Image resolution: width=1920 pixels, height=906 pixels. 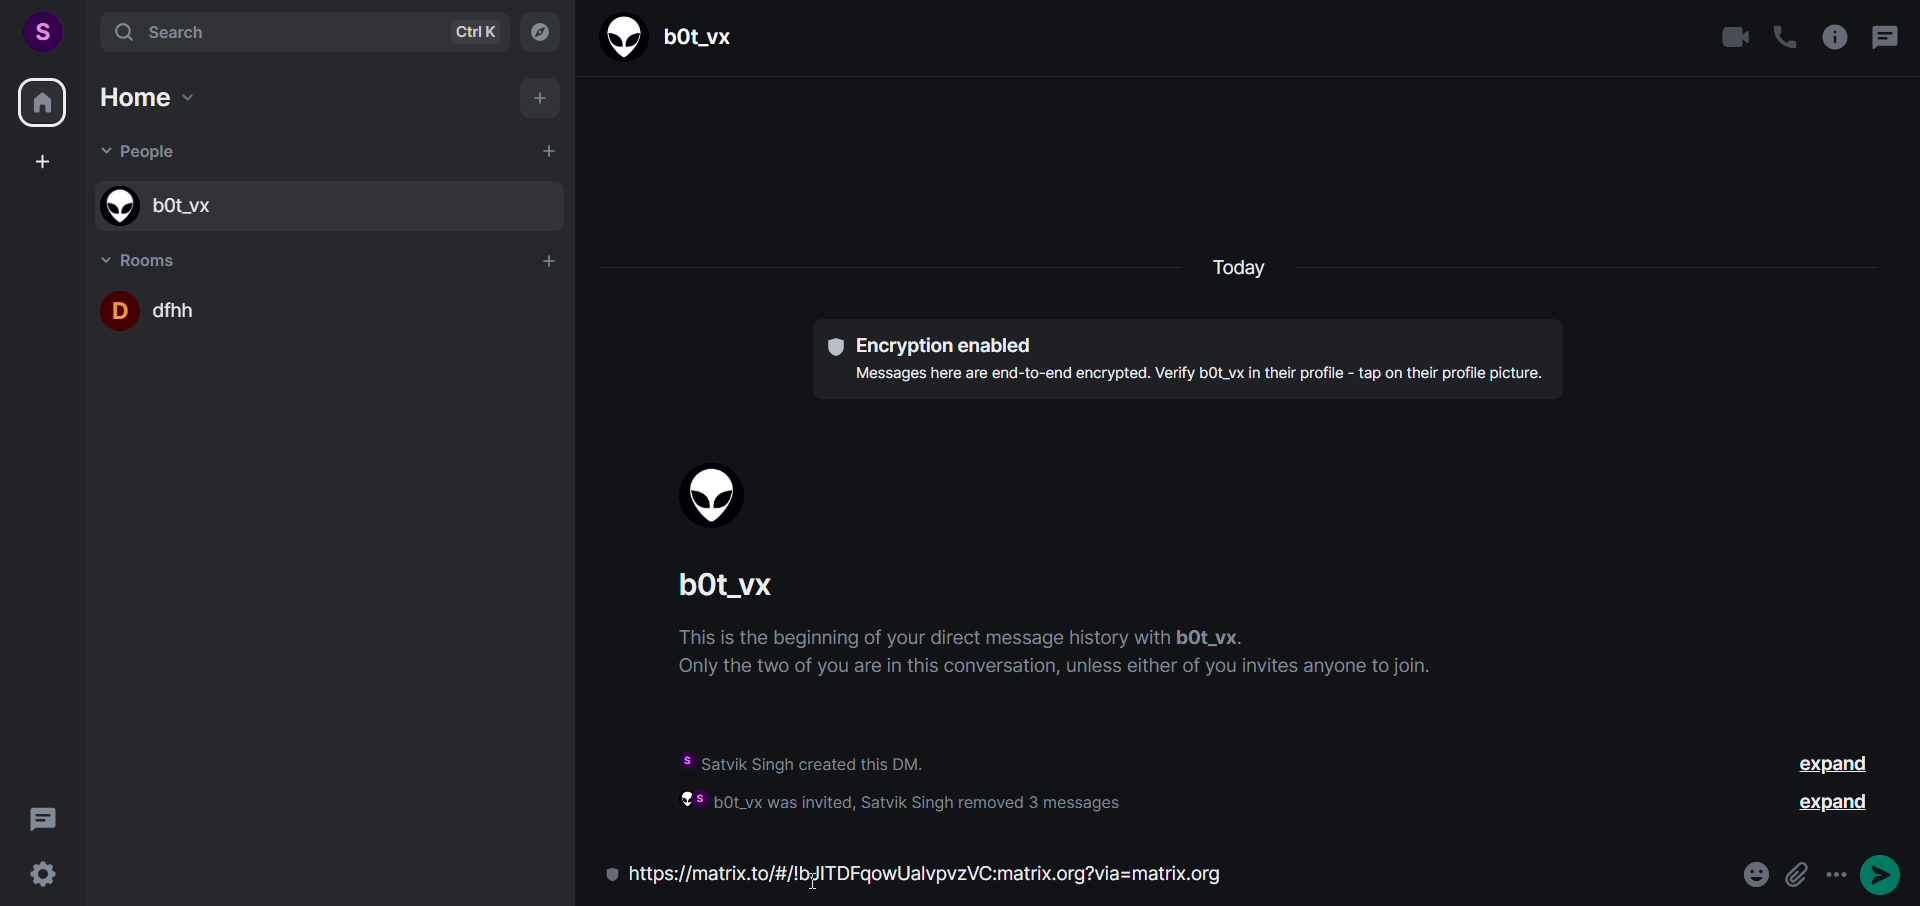 What do you see at coordinates (539, 31) in the screenshot?
I see `explore` at bounding box center [539, 31].